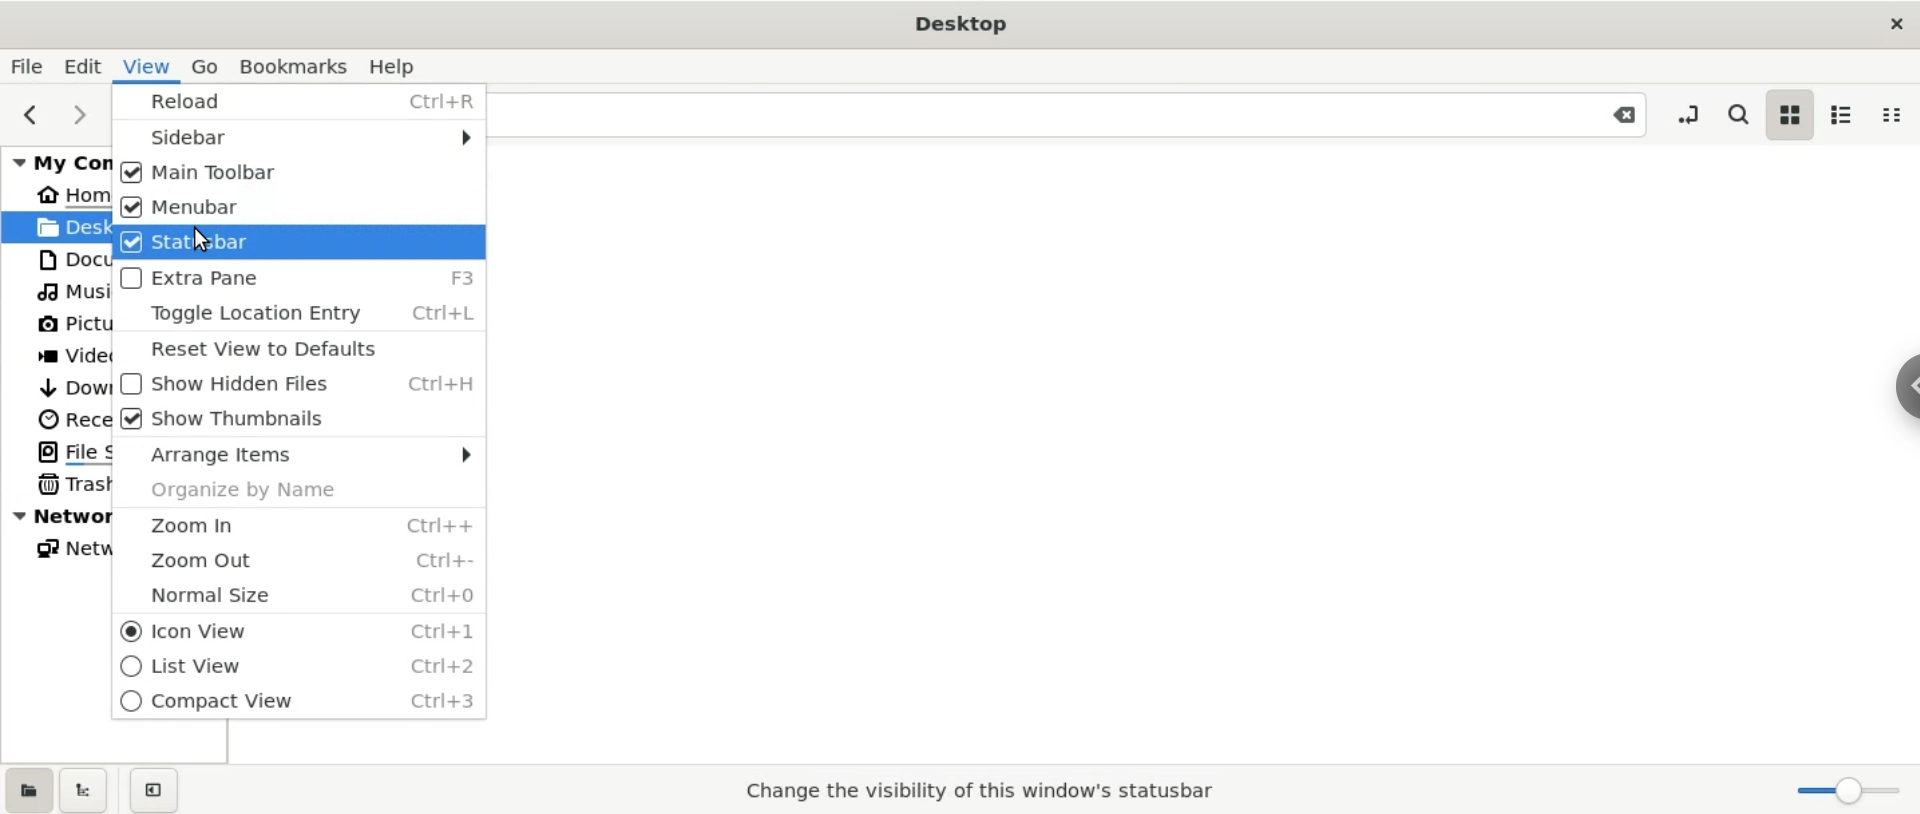 The image size is (1920, 814). I want to click on Go, so click(206, 63).